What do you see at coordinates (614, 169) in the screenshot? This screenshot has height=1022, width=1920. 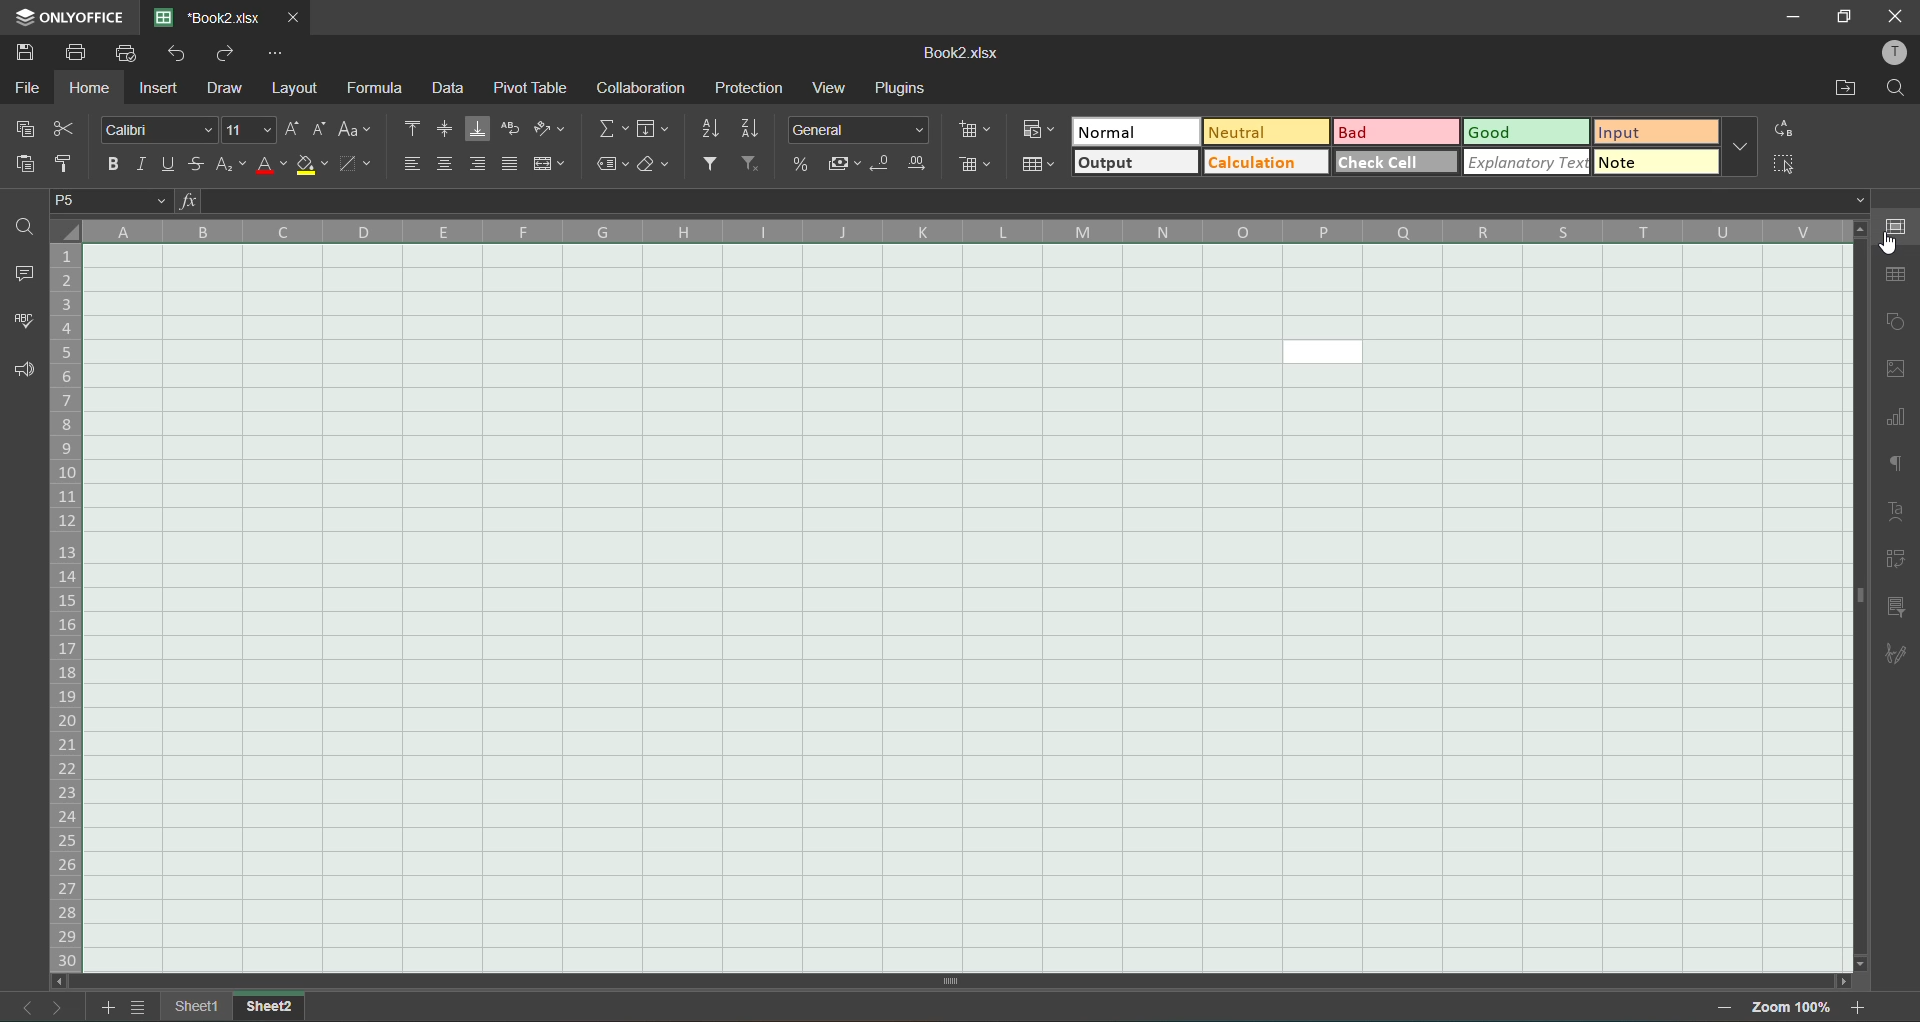 I see `named ranges` at bounding box center [614, 169].